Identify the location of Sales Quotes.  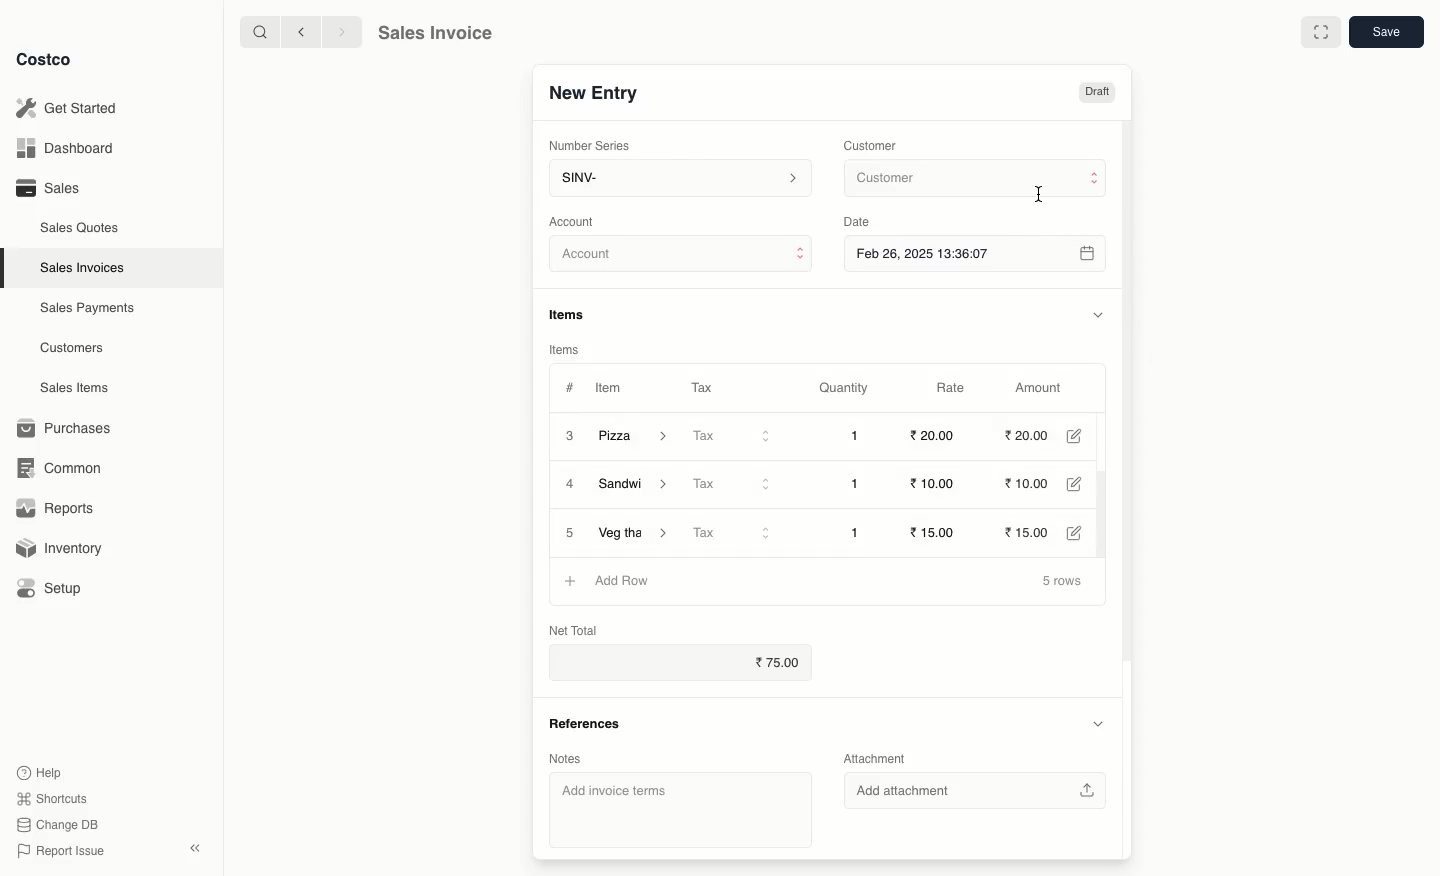
(82, 227).